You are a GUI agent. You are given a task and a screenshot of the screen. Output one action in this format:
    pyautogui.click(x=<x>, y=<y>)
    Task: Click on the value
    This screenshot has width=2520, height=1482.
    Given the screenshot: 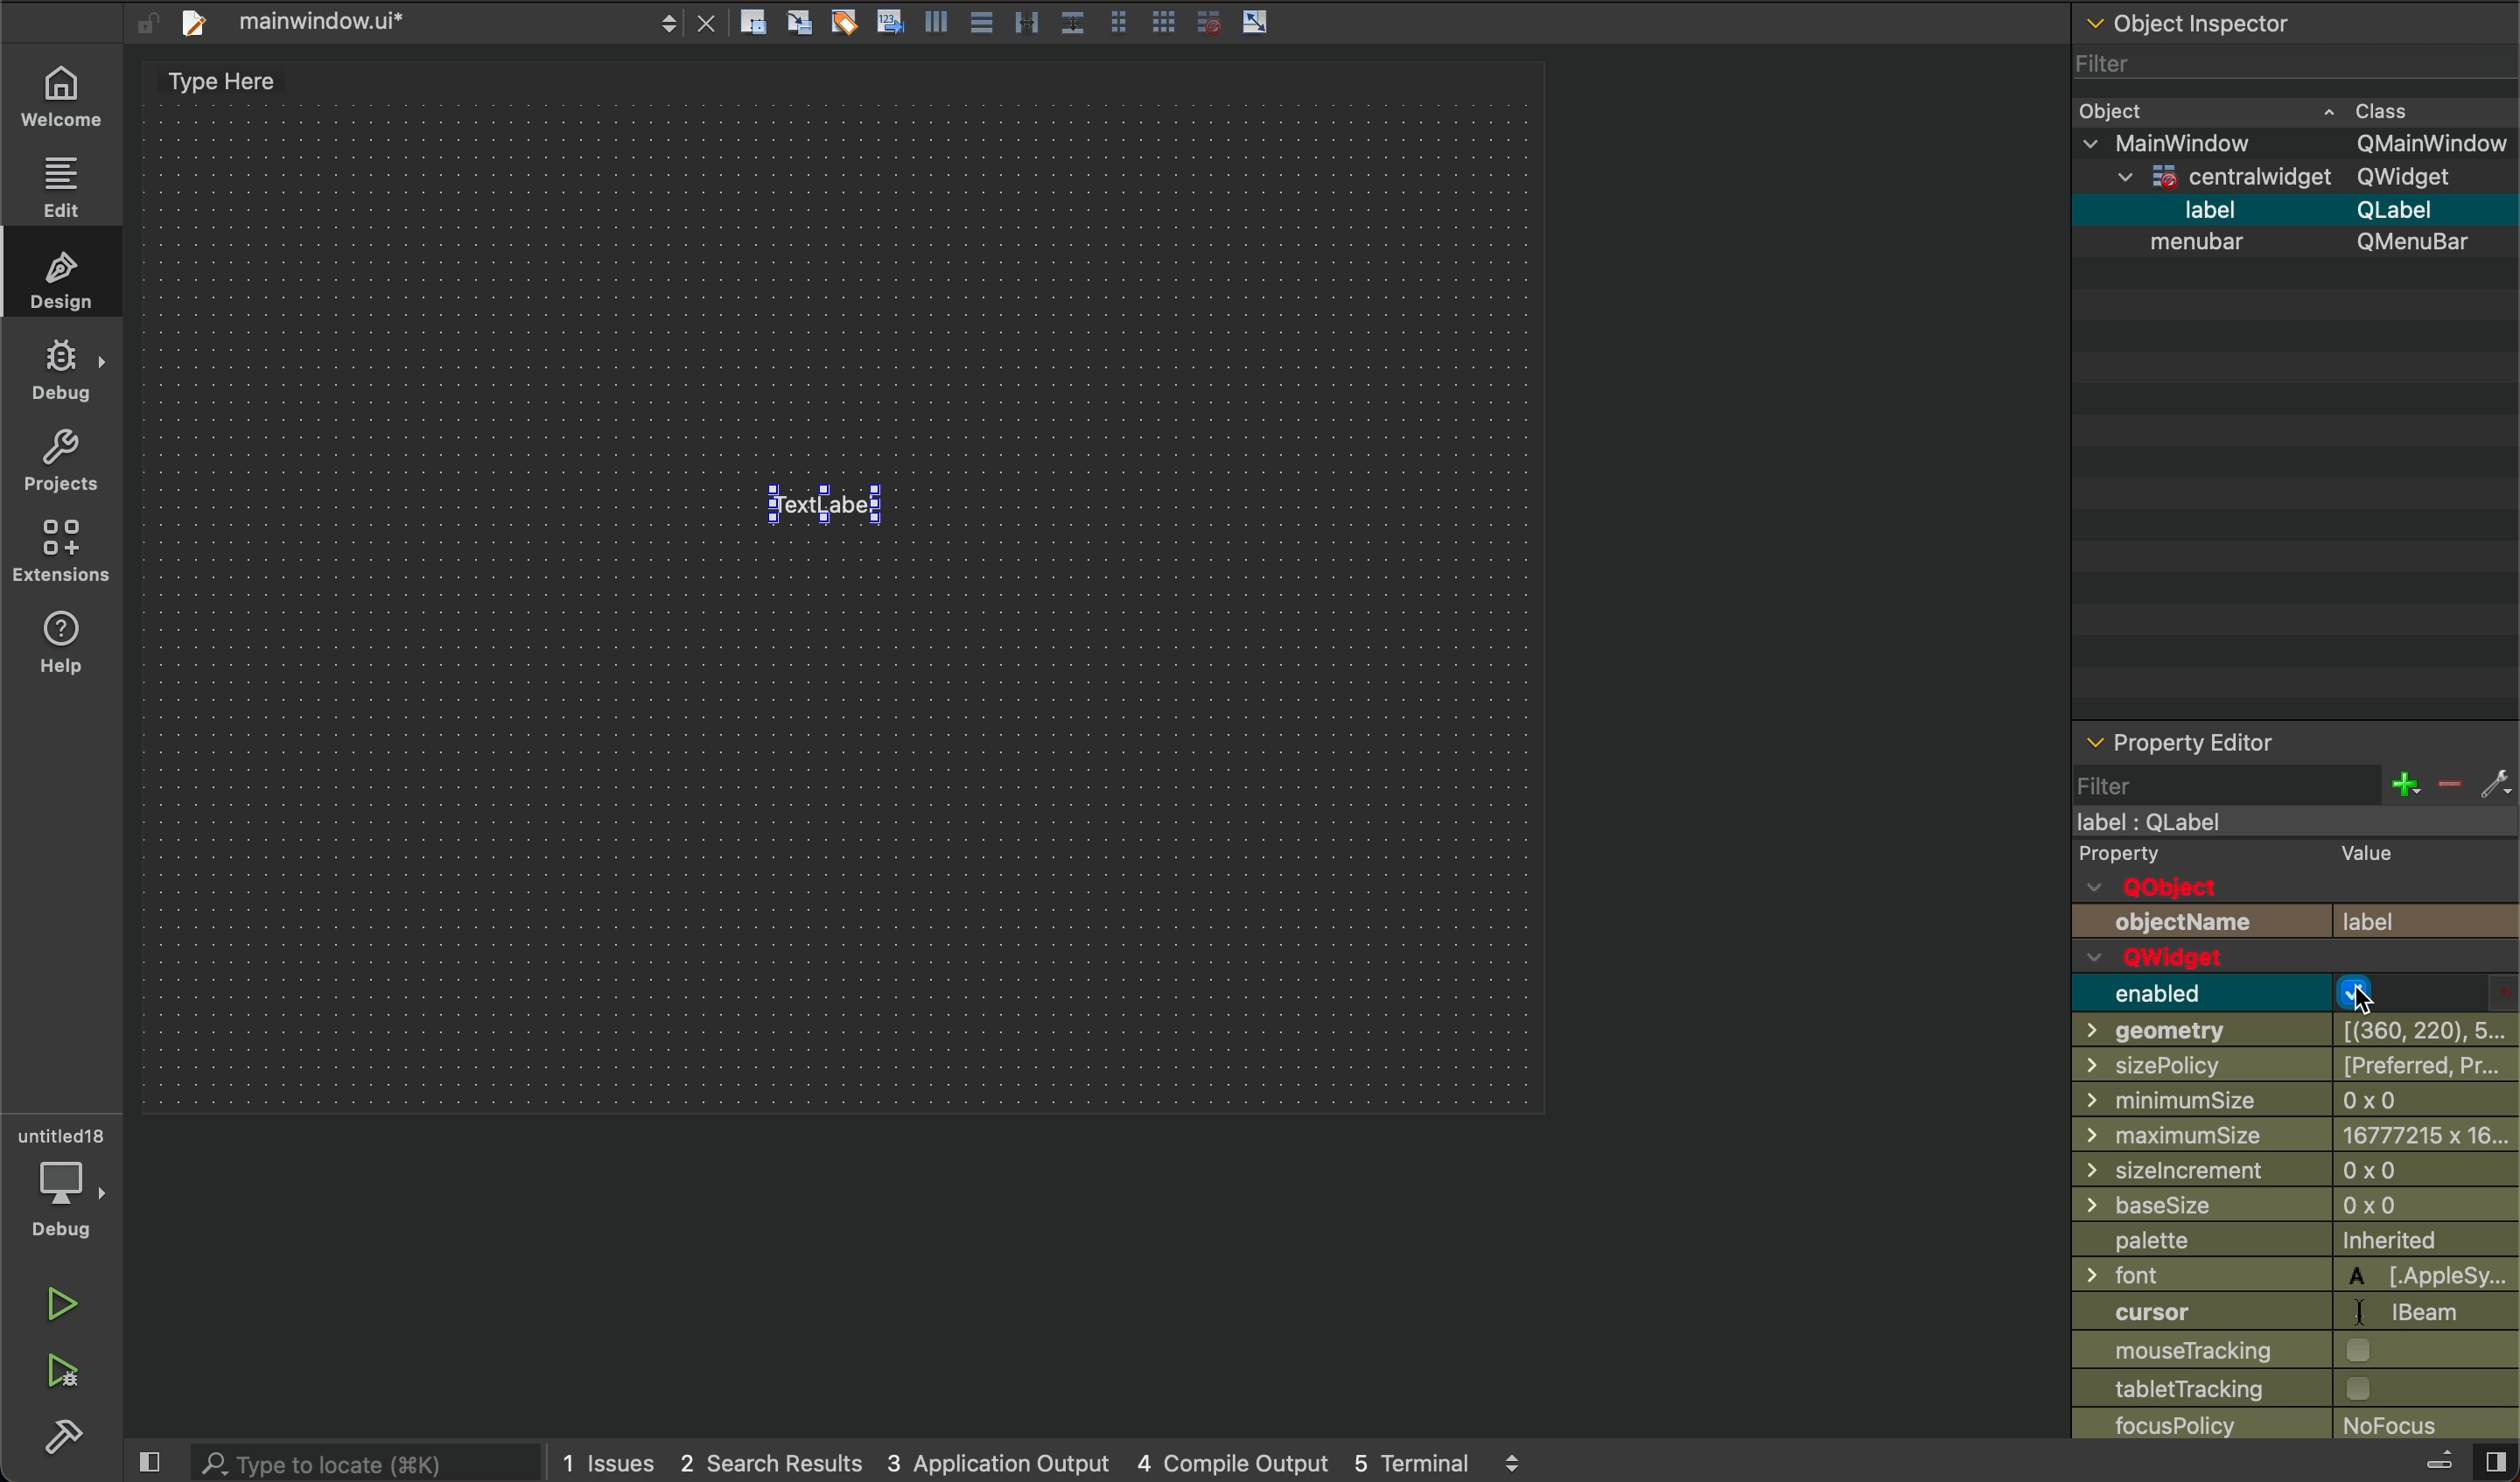 What is the action you would take?
    pyautogui.click(x=2385, y=854)
    